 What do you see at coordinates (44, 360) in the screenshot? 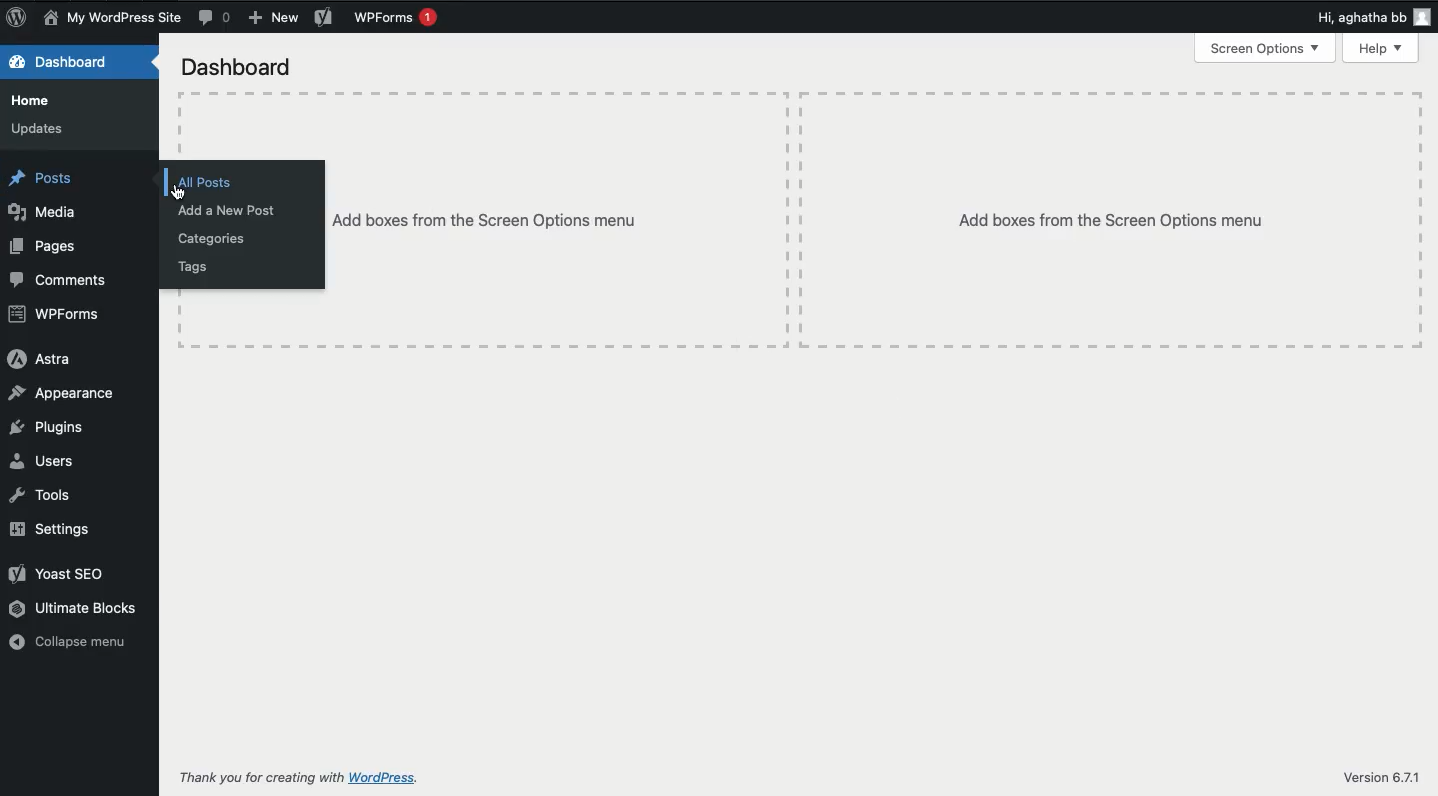
I see `Astra ` at bounding box center [44, 360].